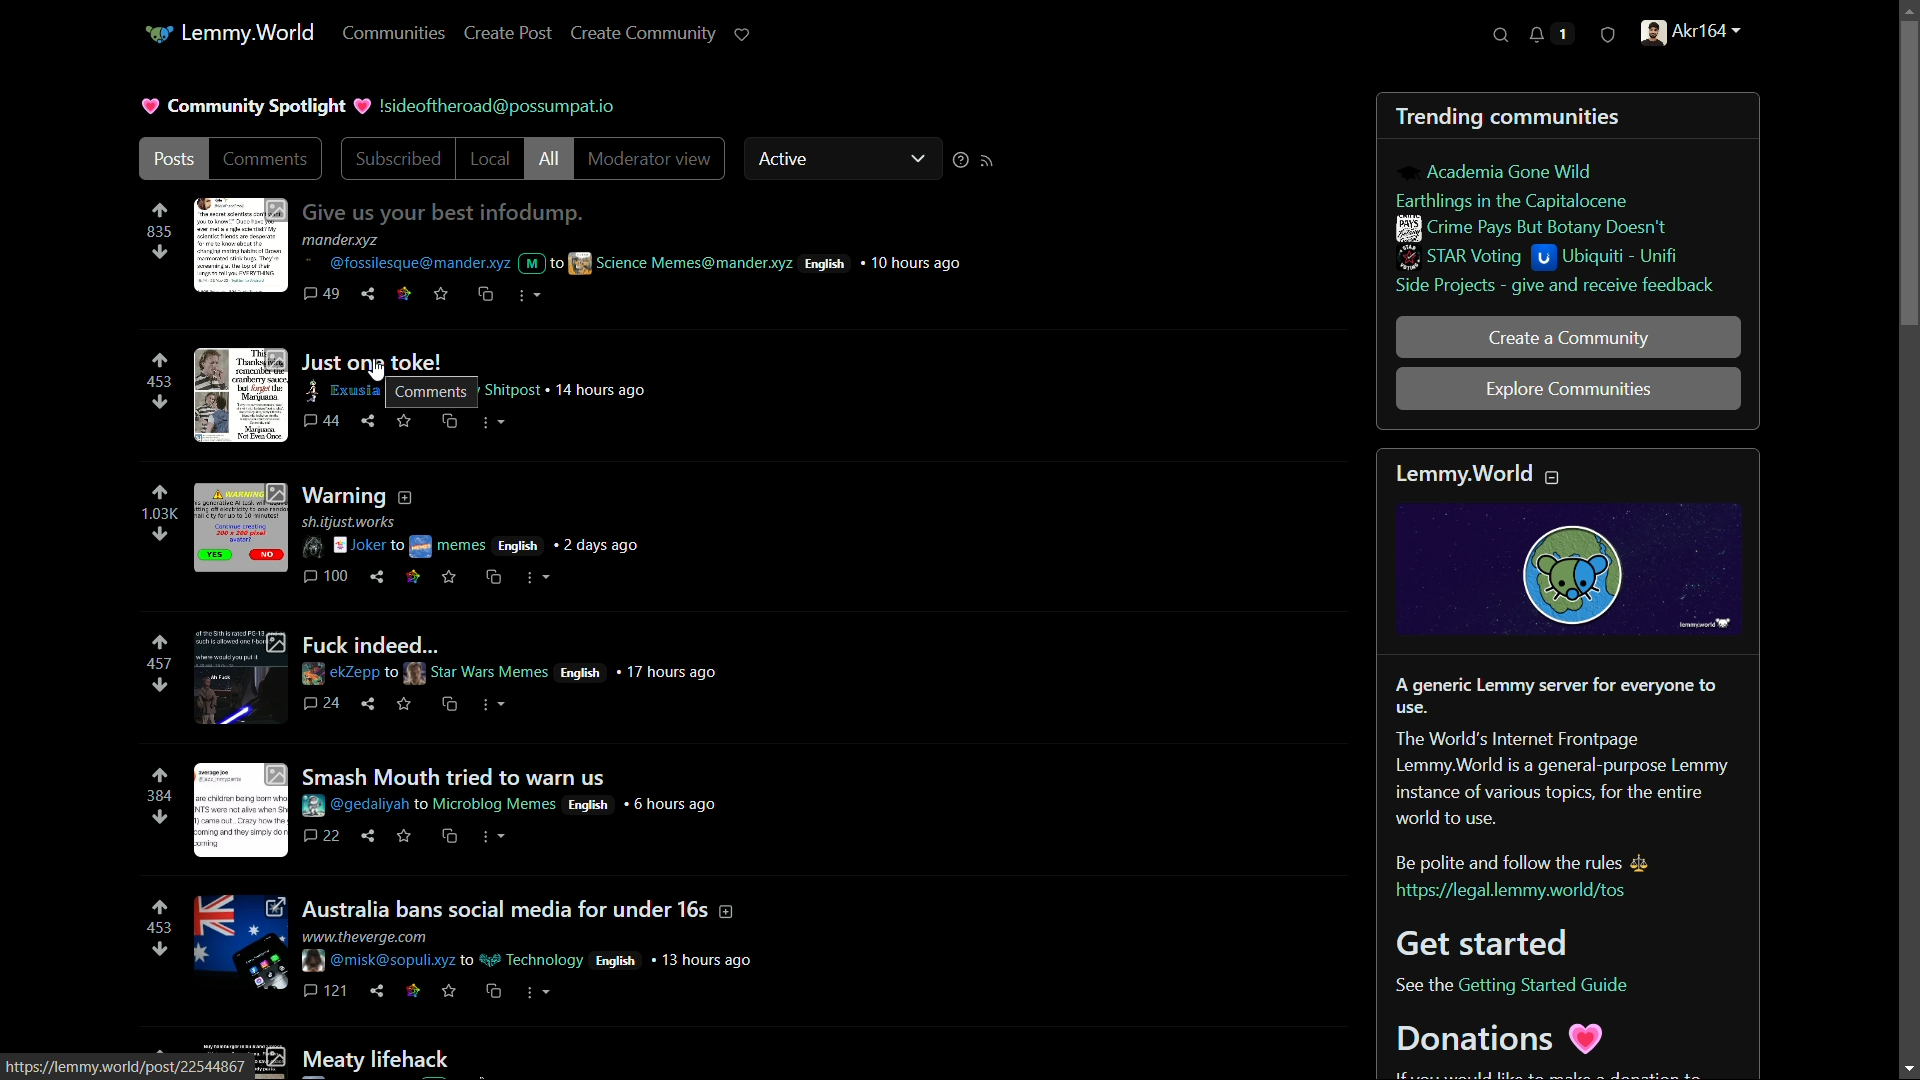  What do you see at coordinates (513, 392) in the screenshot?
I see `Shitpost` at bounding box center [513, 392].